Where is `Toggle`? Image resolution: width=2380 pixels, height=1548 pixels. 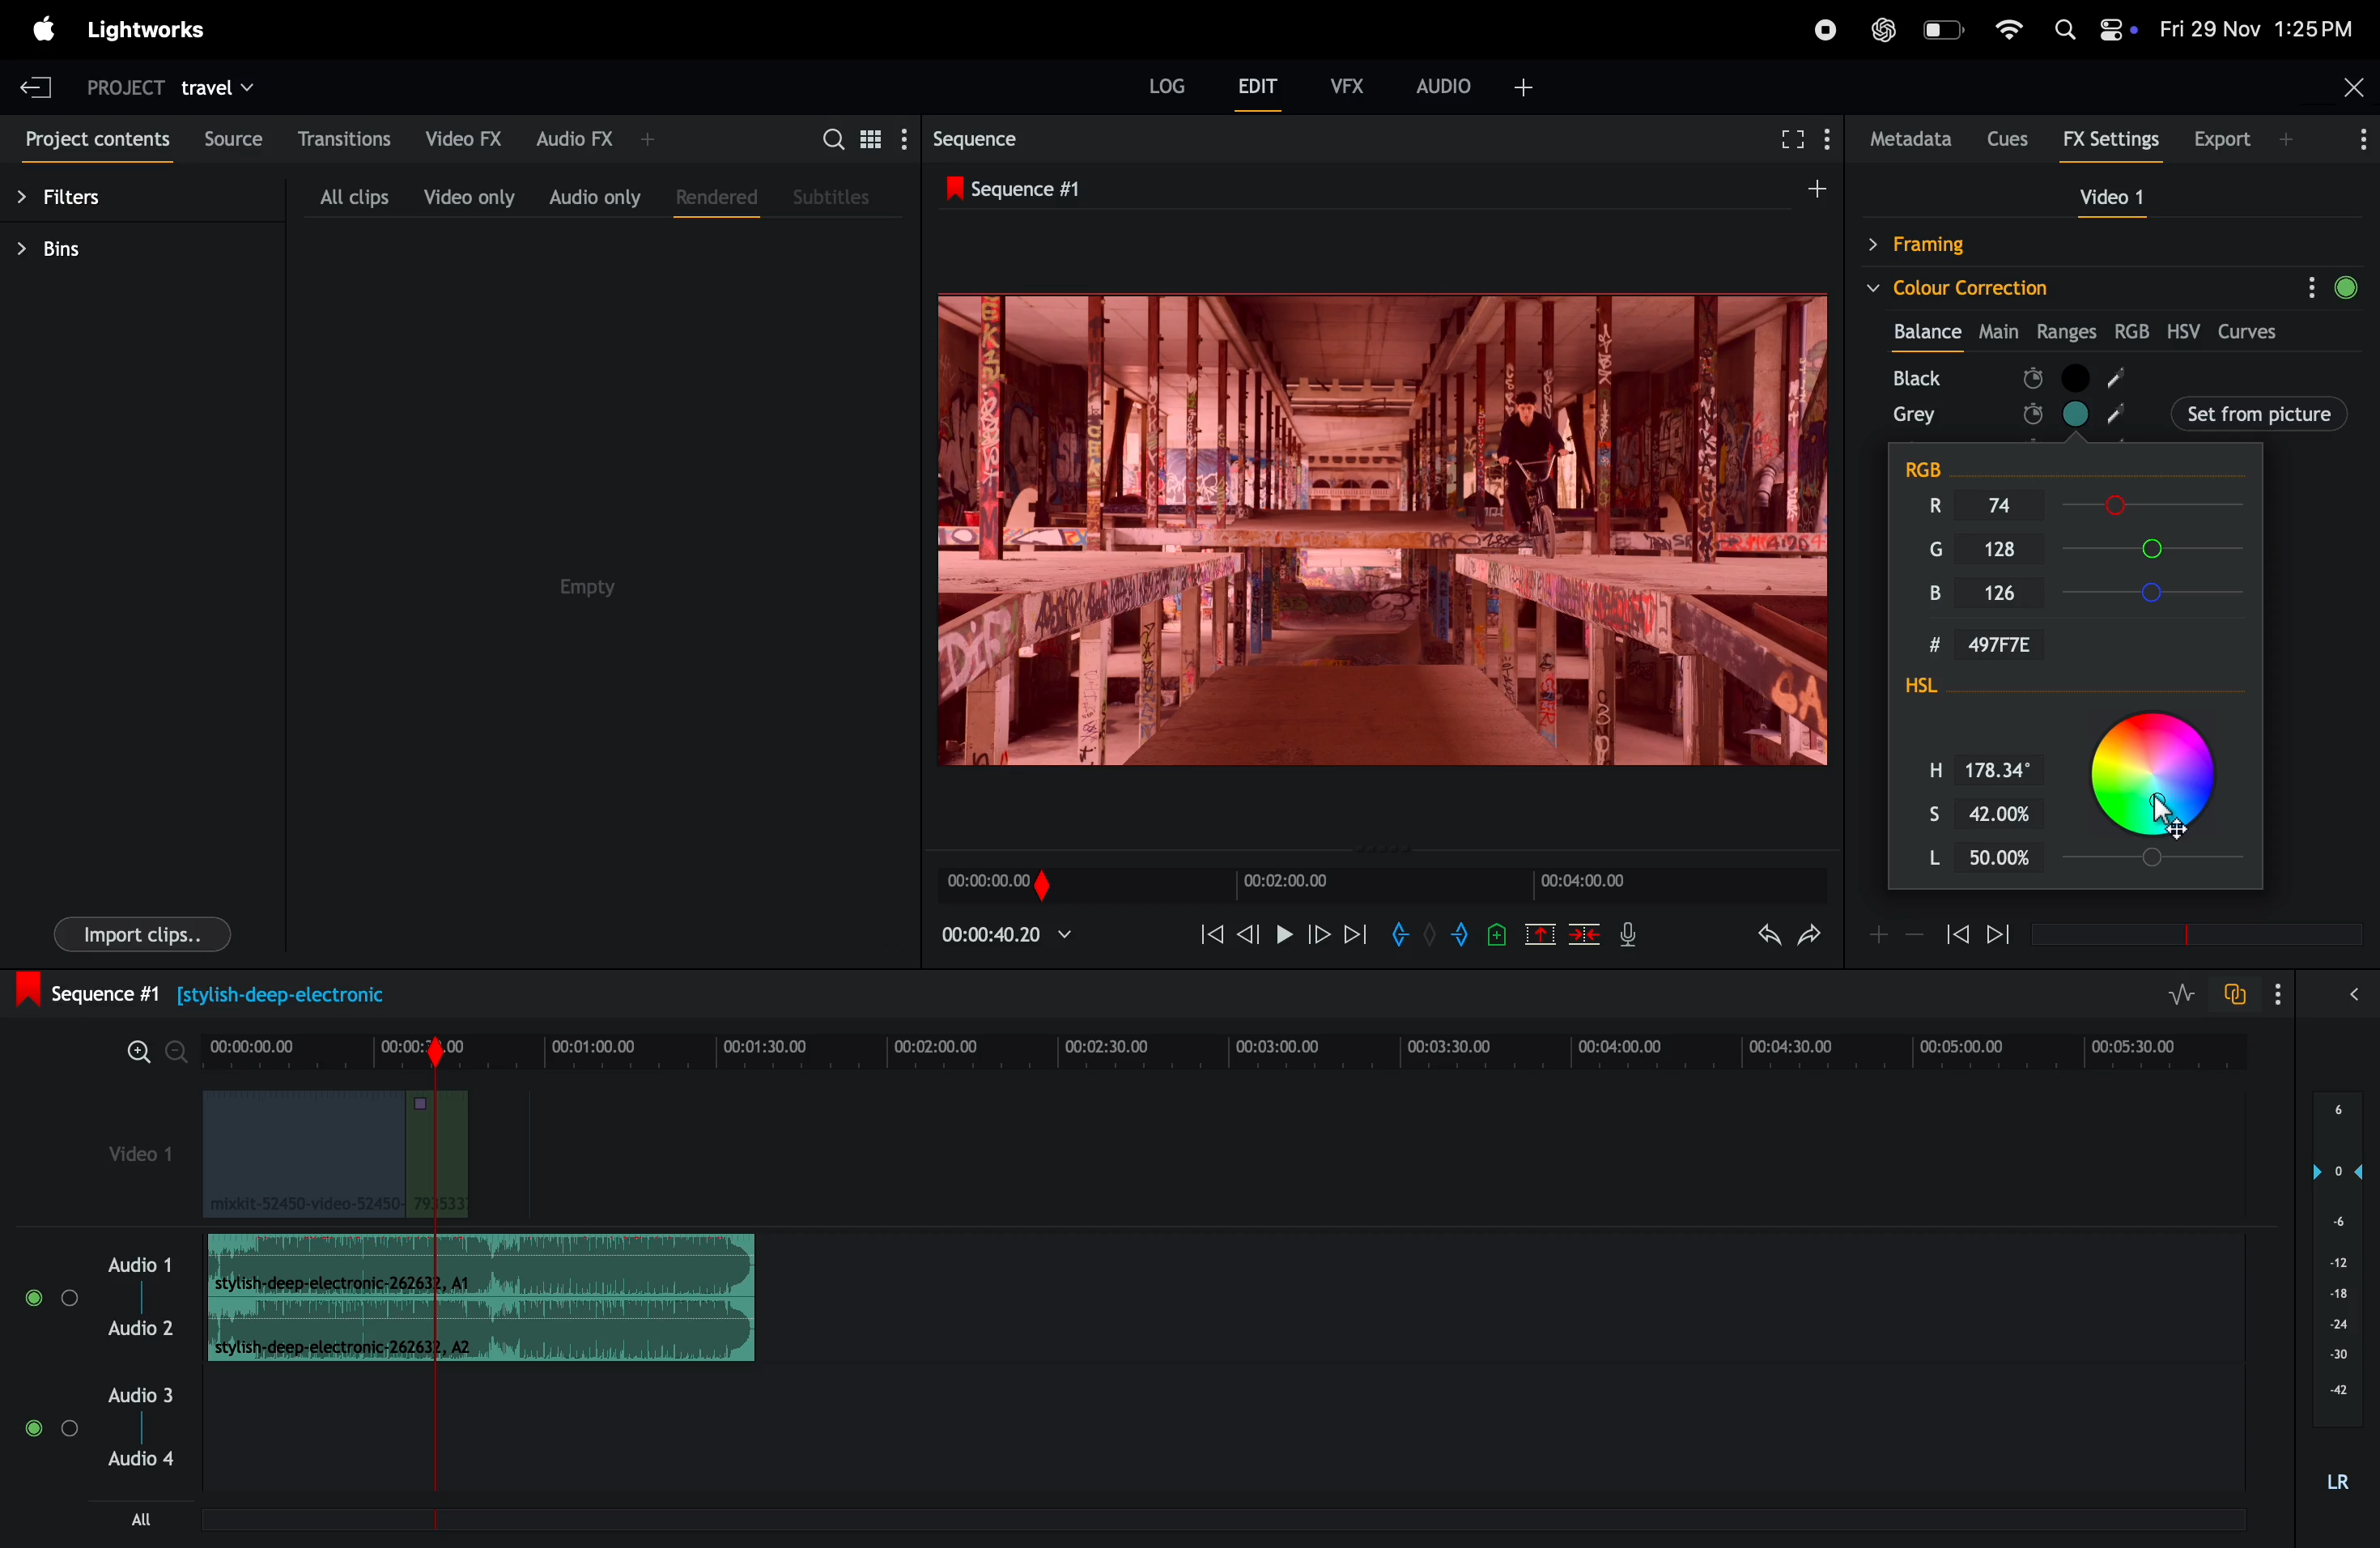
Toggle is located at coordinates (71, 1430).